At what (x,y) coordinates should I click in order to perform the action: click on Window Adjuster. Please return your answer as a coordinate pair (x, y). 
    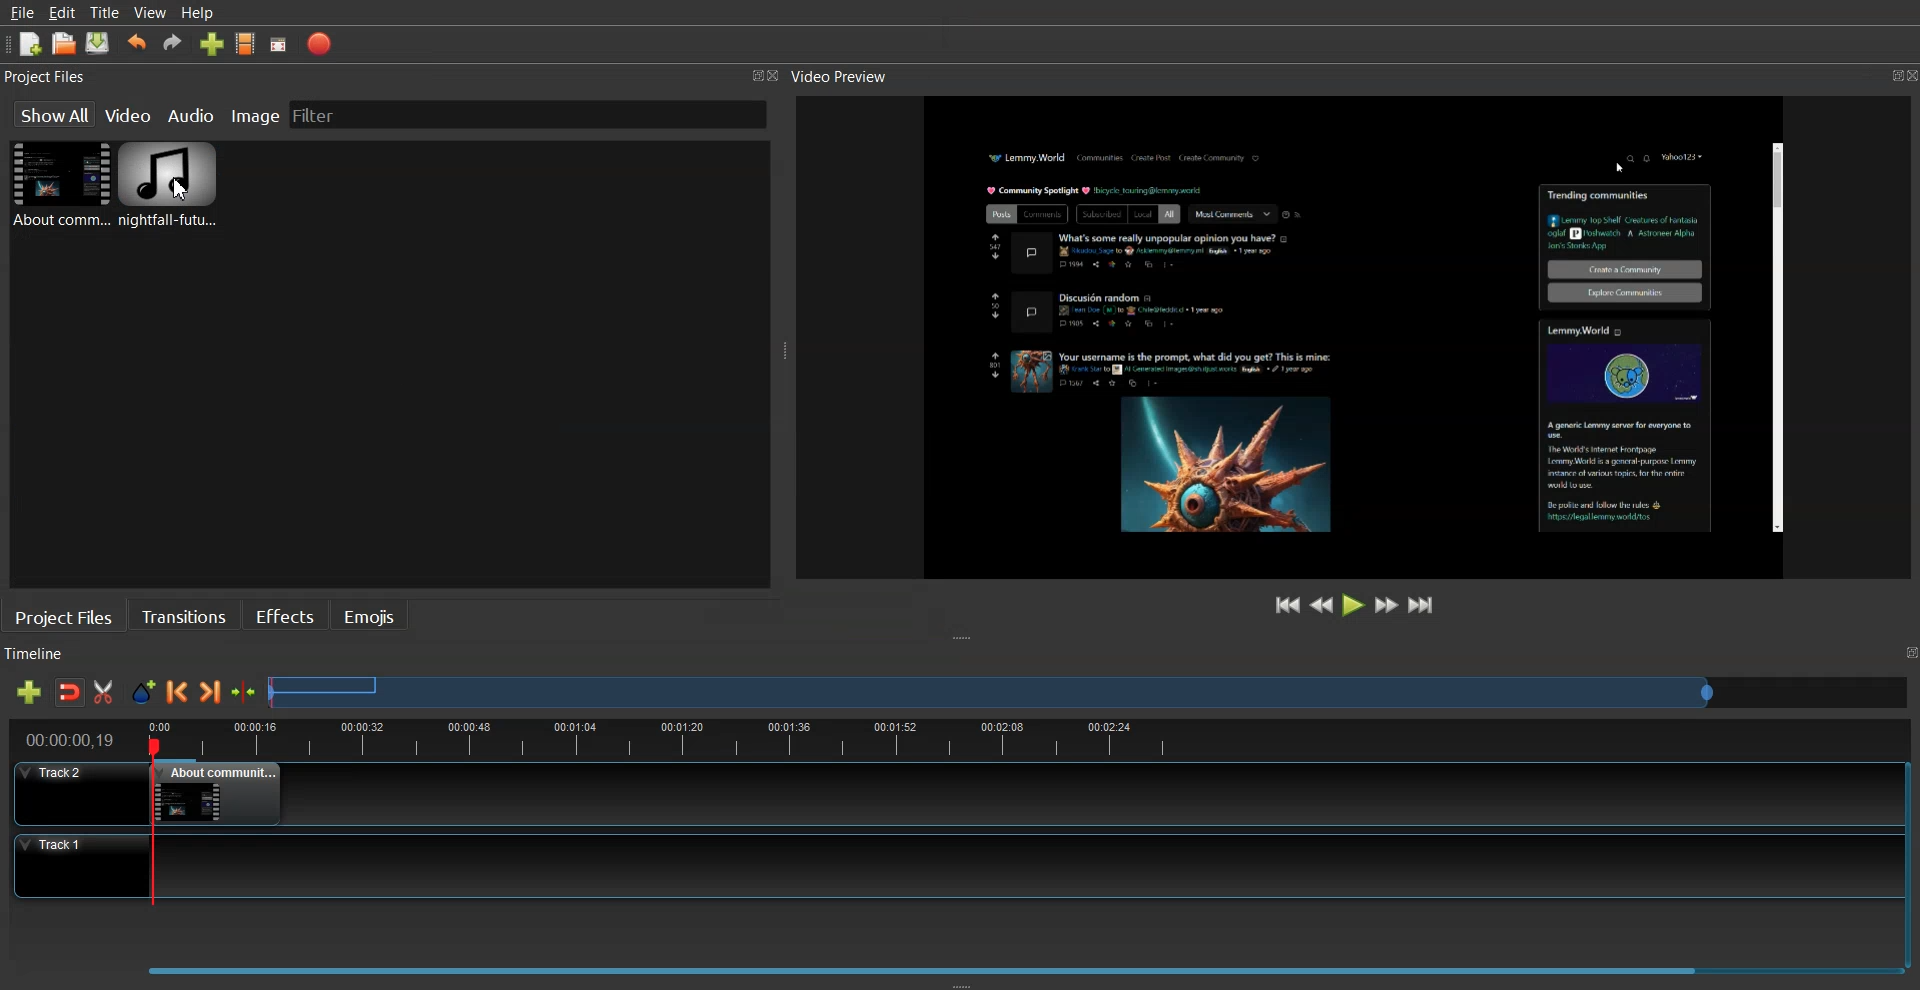
    Looking at the image, I should click on (962, 983).